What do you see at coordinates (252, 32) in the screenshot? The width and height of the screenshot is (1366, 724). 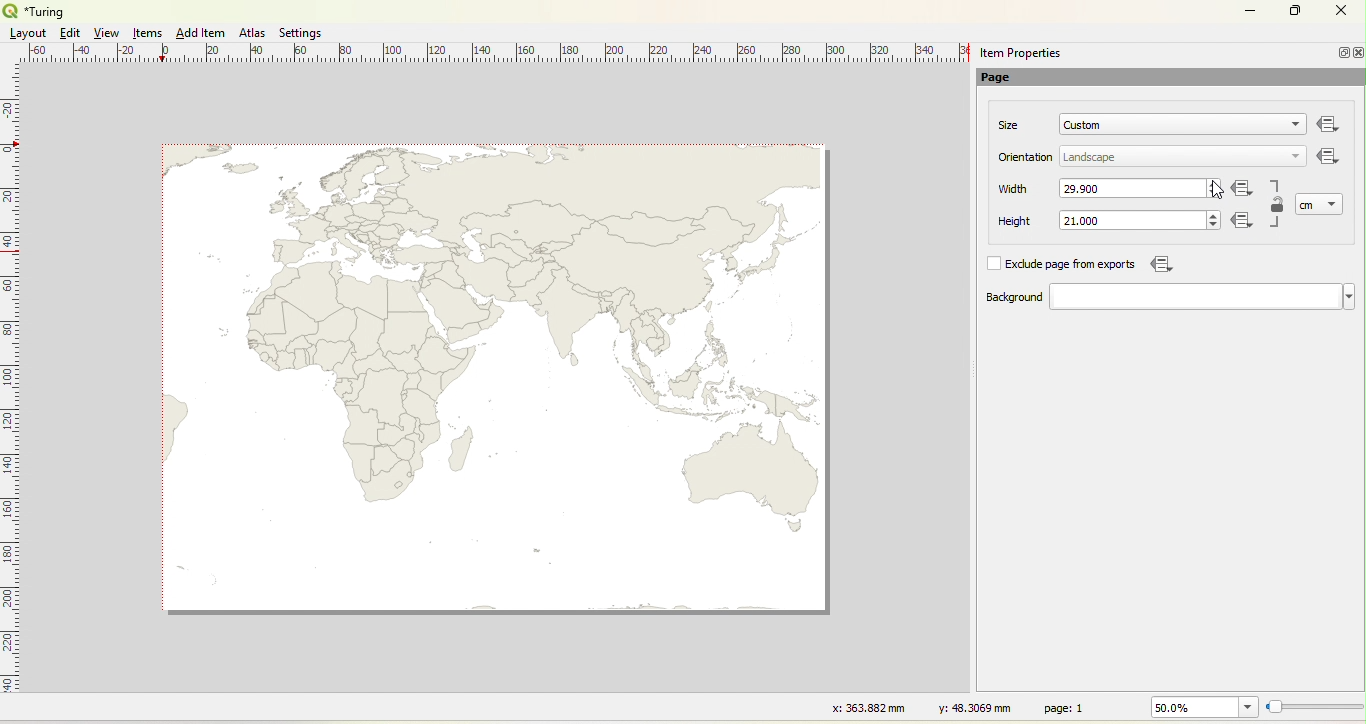 I see `Atlas` at bounding box center [252, 32].